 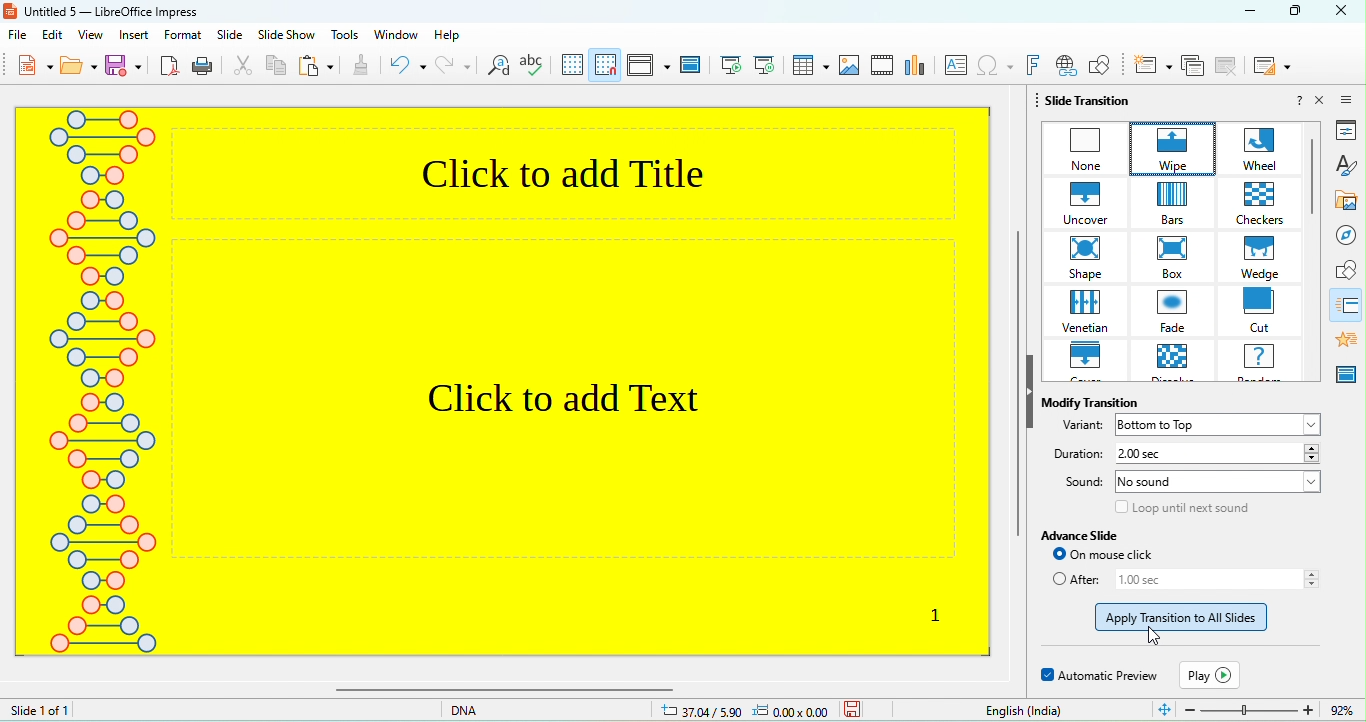 What do you see at coordinates (287, 37) in the screenshot?
I see `slideshow` at bounding box center [287, 37].